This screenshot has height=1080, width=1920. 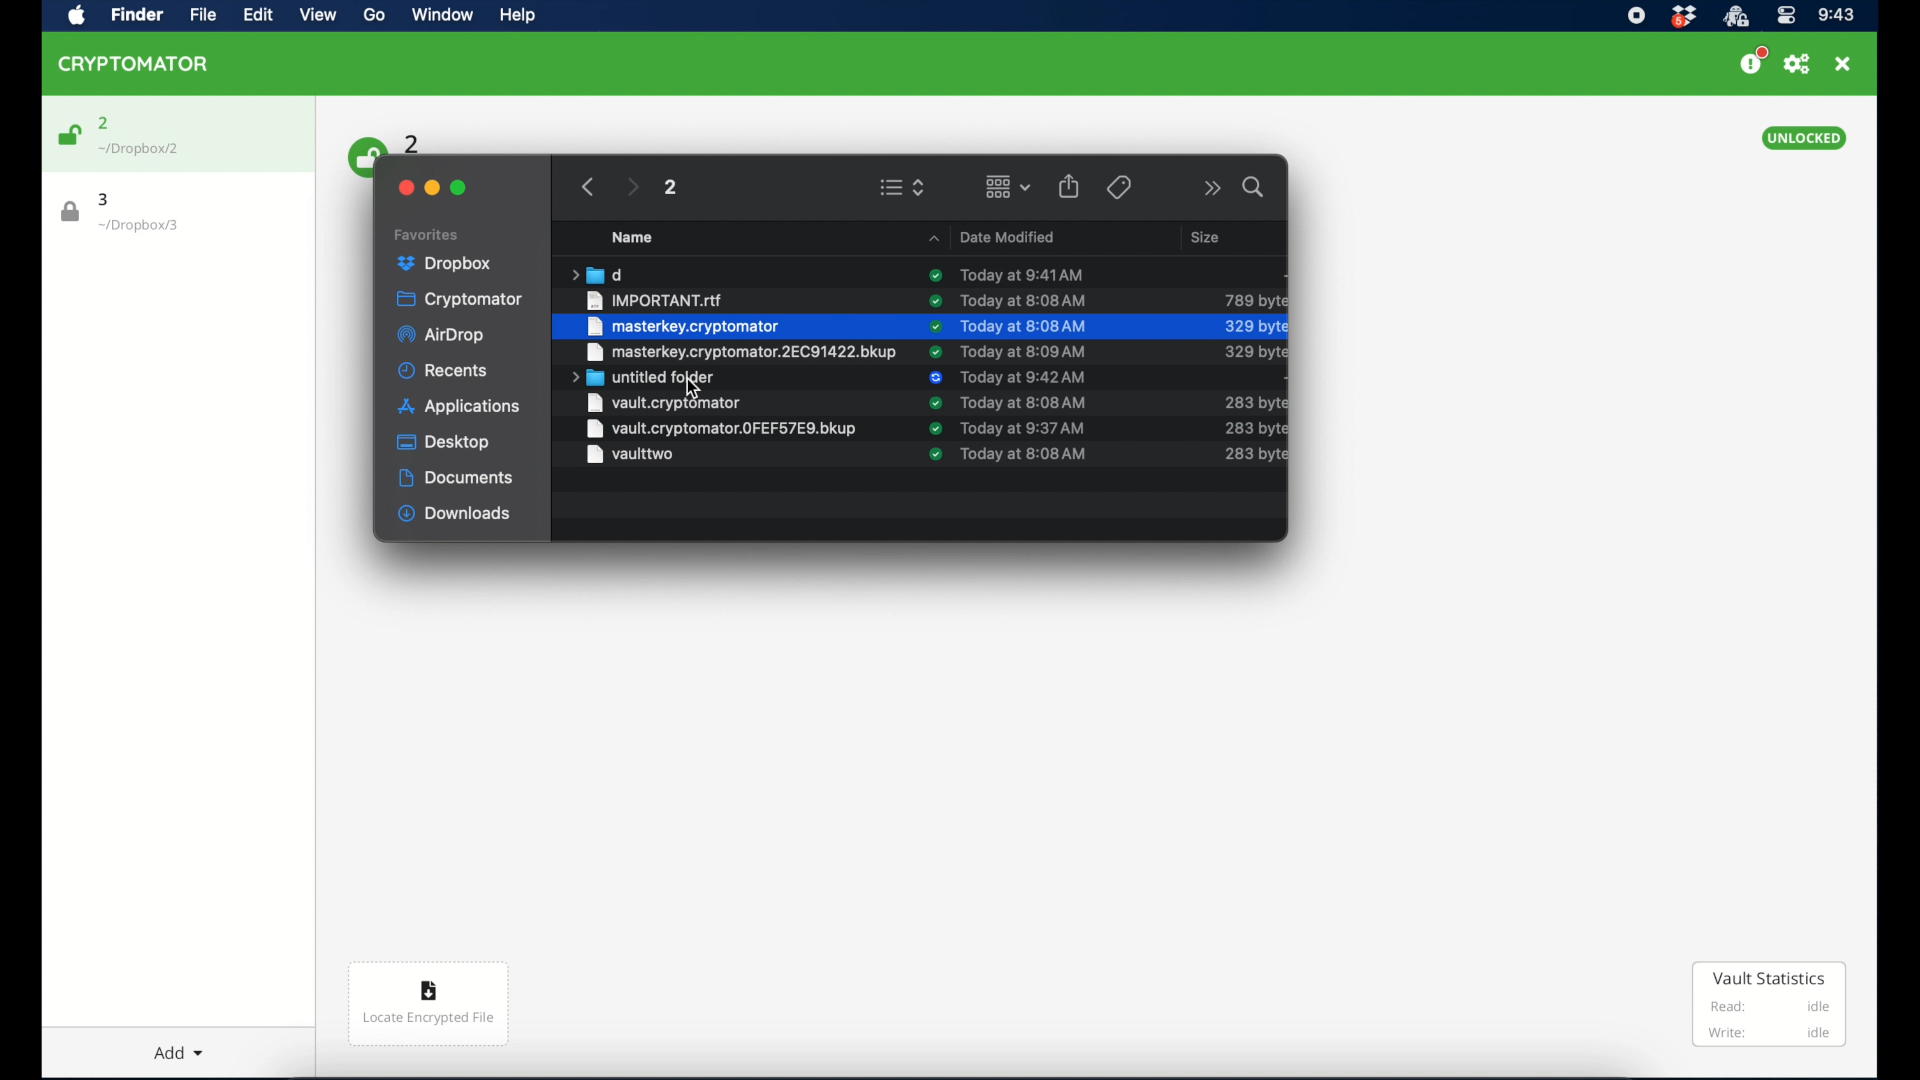 I want to click on important, so click(x=657, y=300).